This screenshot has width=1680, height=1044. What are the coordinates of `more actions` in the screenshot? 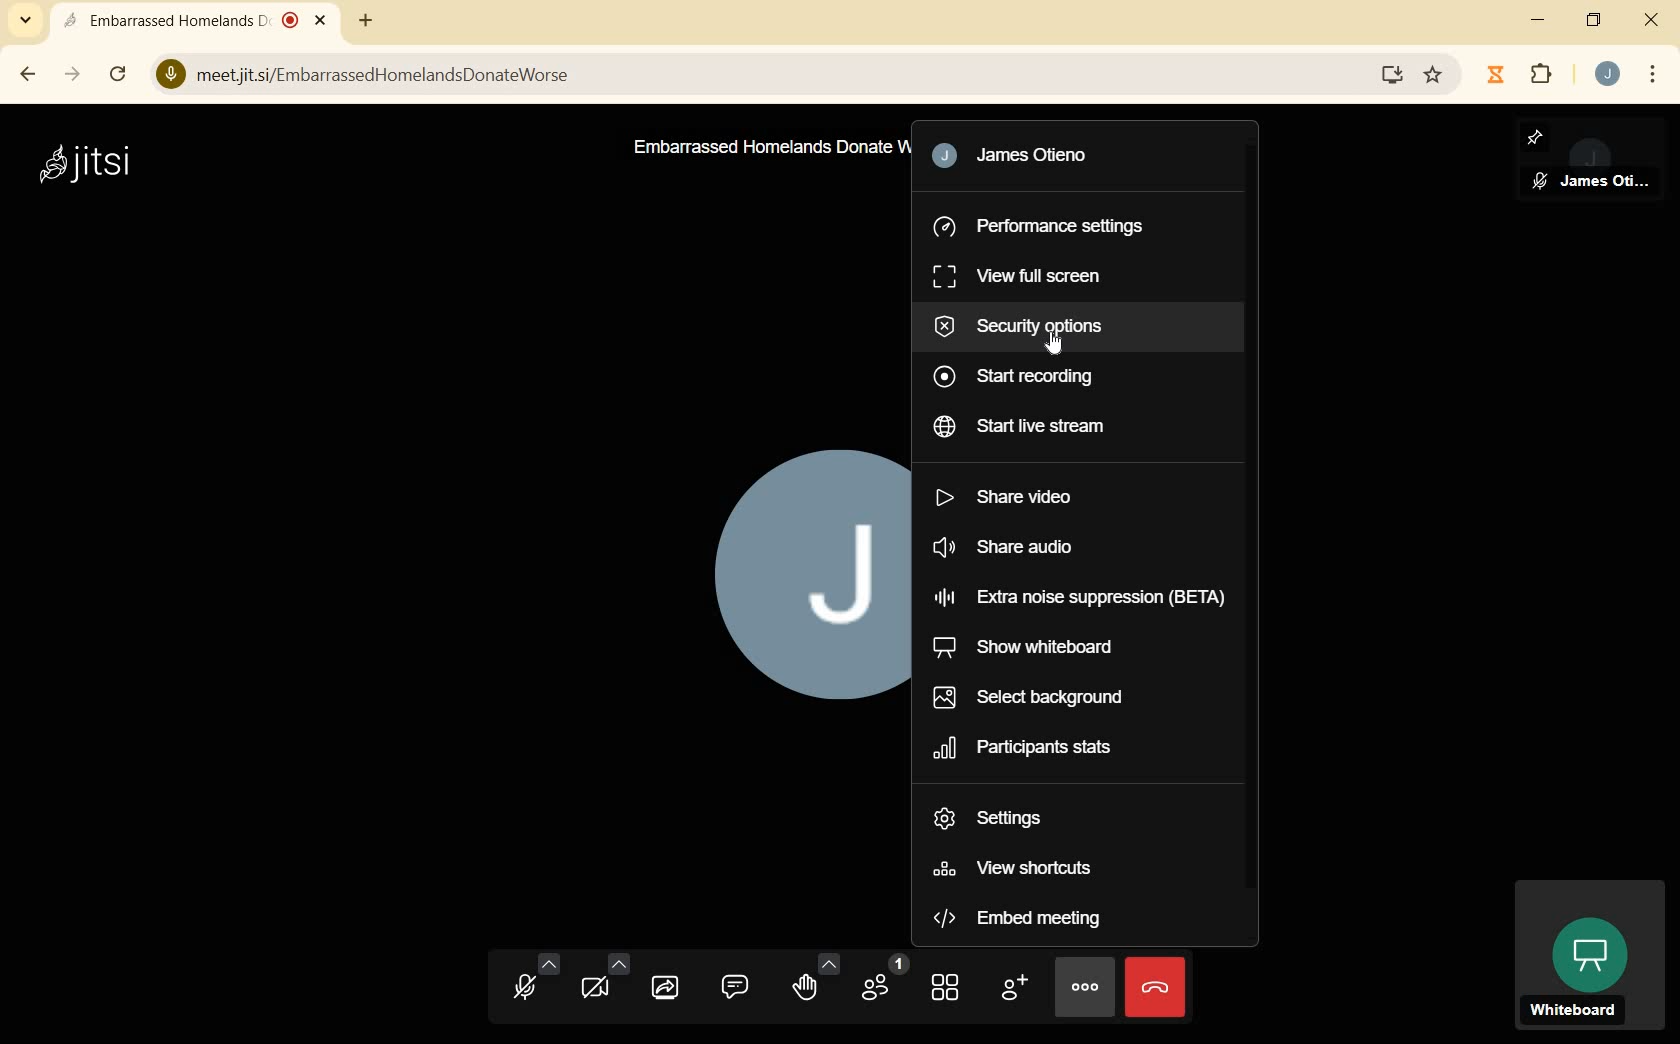 It's located at (1084, 985).